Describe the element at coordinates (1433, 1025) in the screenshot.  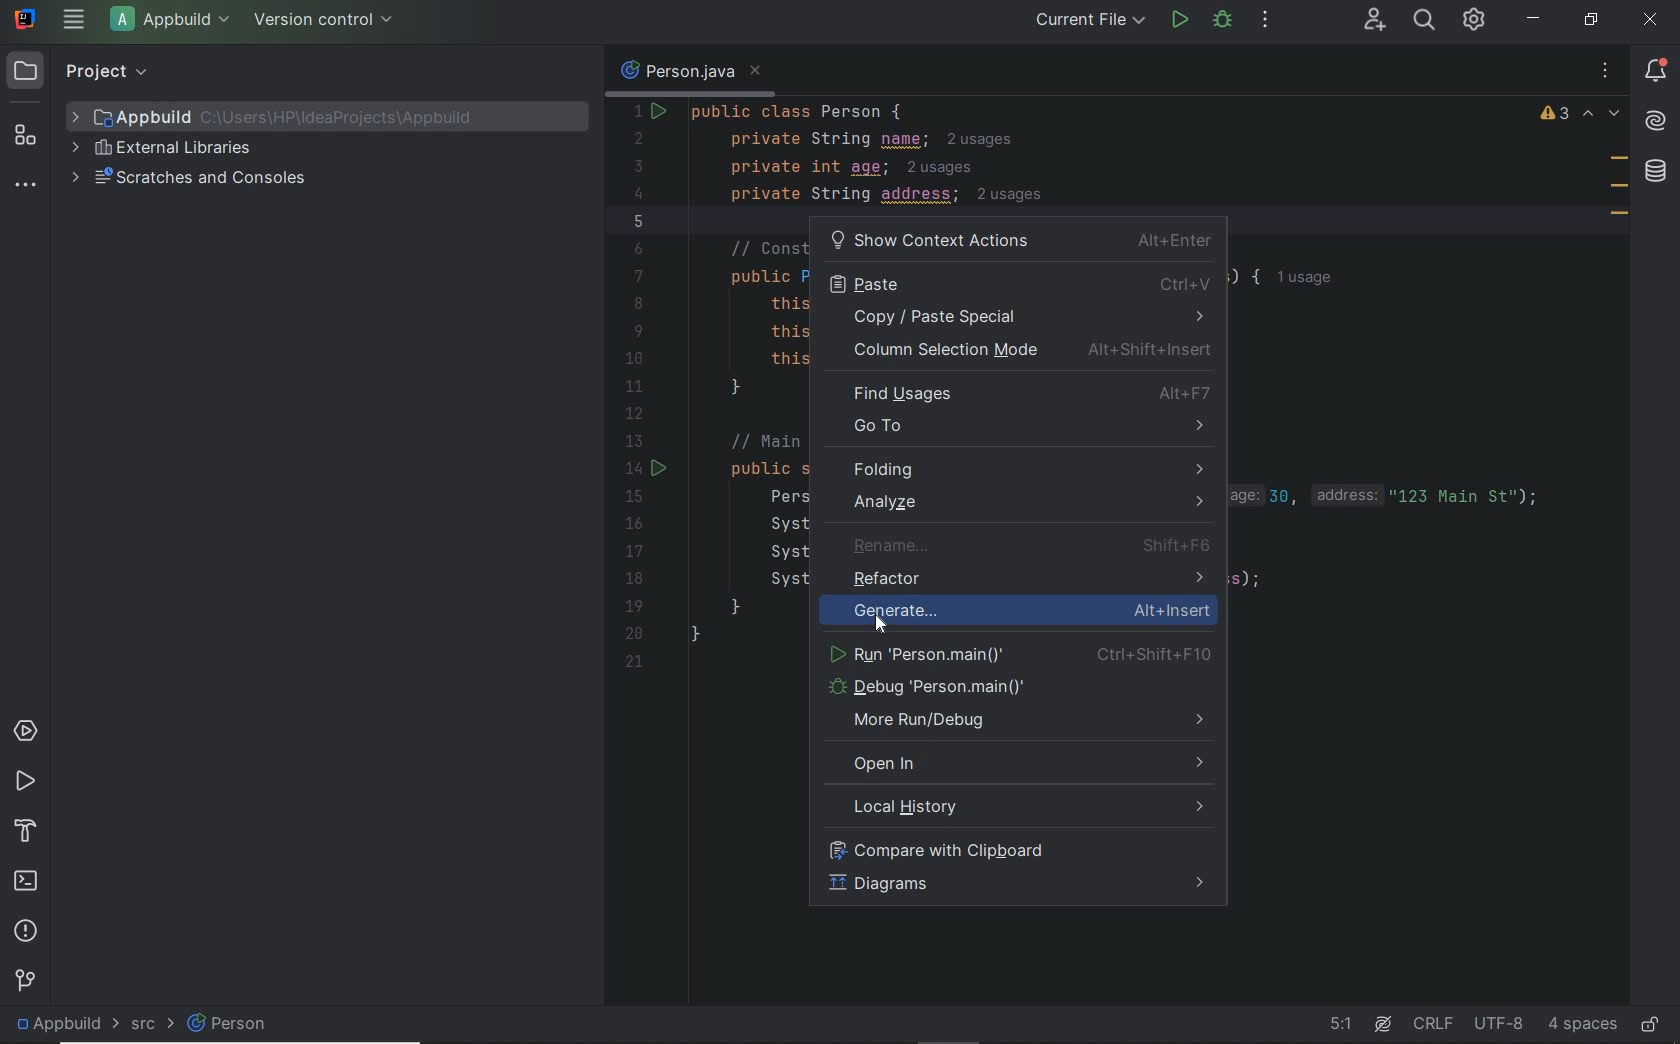
I see `line separator` at that location.